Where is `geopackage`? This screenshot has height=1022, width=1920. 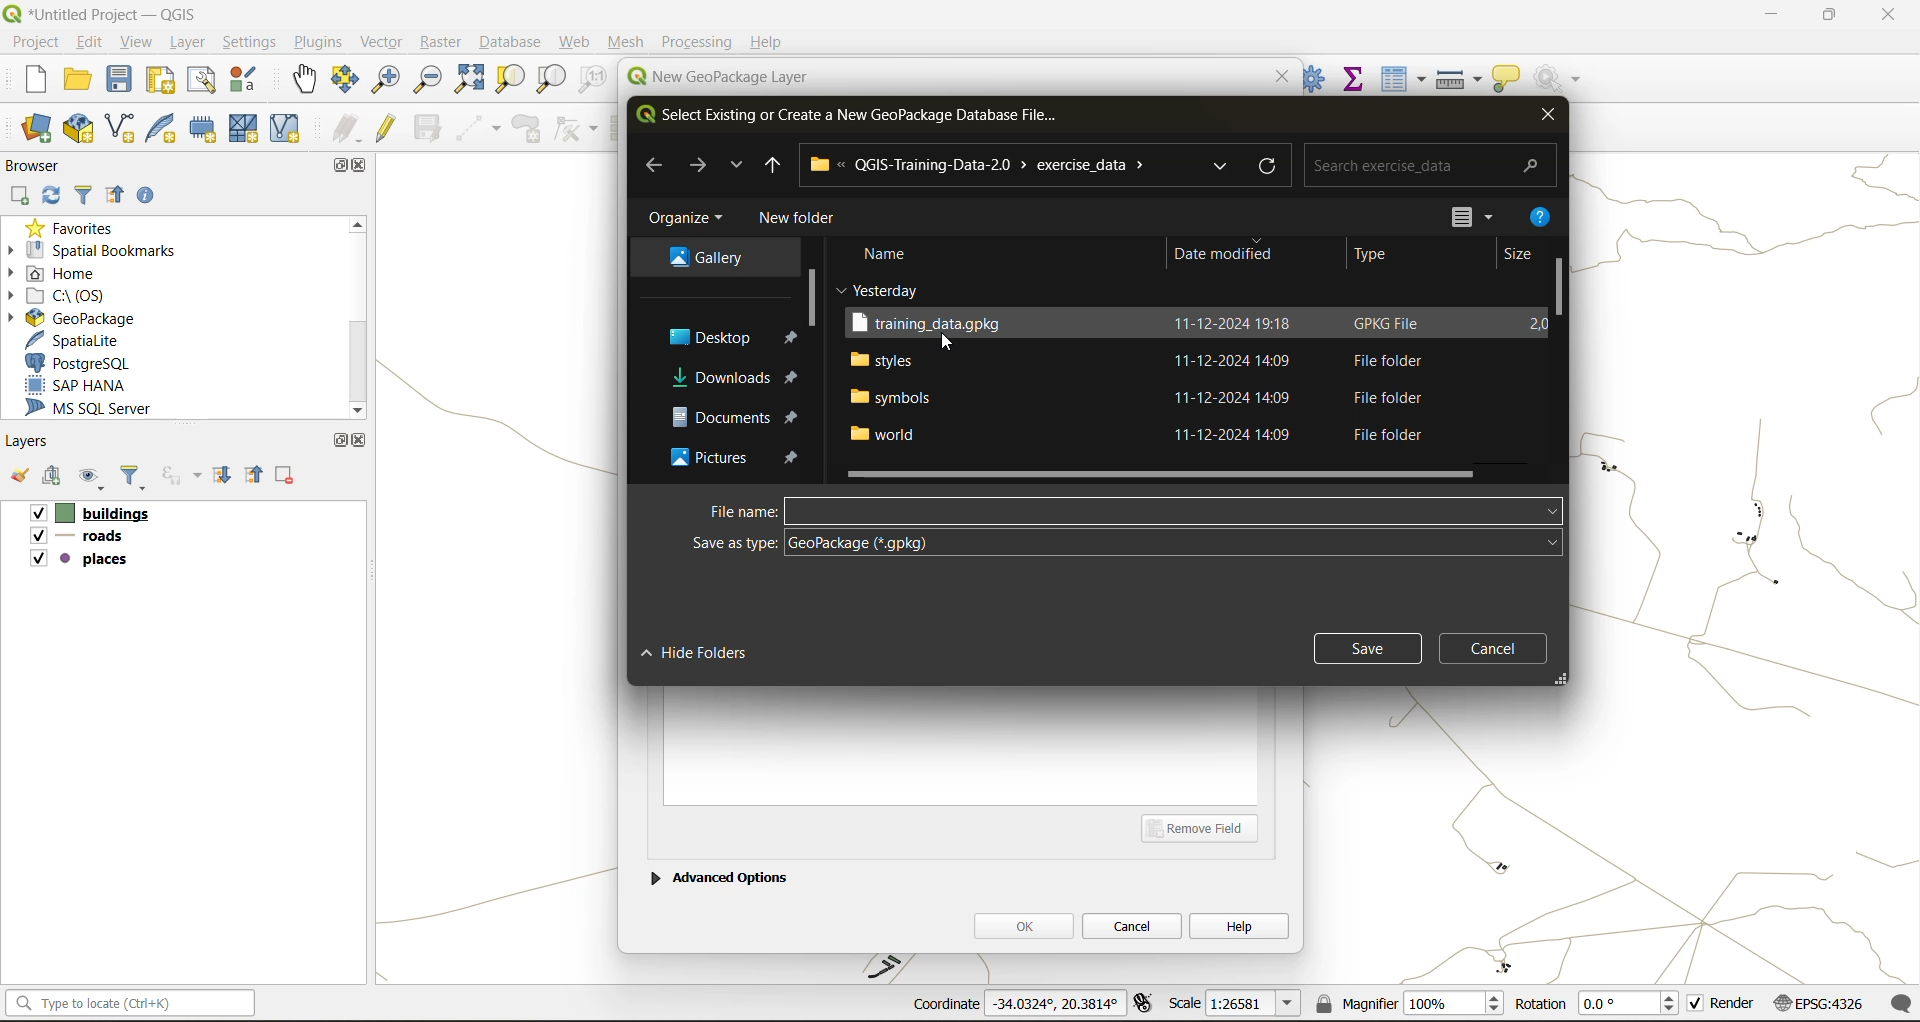
geopackage is located at coordinates (70, 316).